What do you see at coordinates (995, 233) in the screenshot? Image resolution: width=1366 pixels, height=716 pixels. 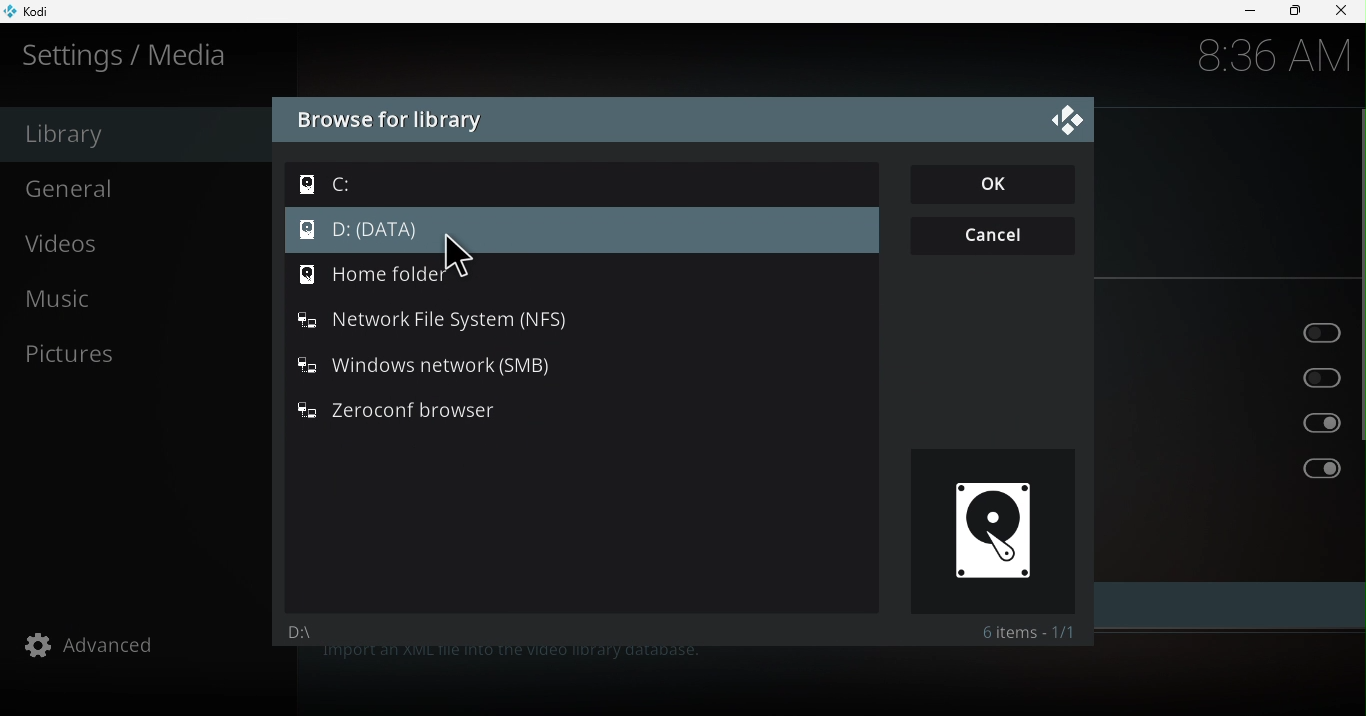 I see `Cancel` at bounding box center [995, 233].